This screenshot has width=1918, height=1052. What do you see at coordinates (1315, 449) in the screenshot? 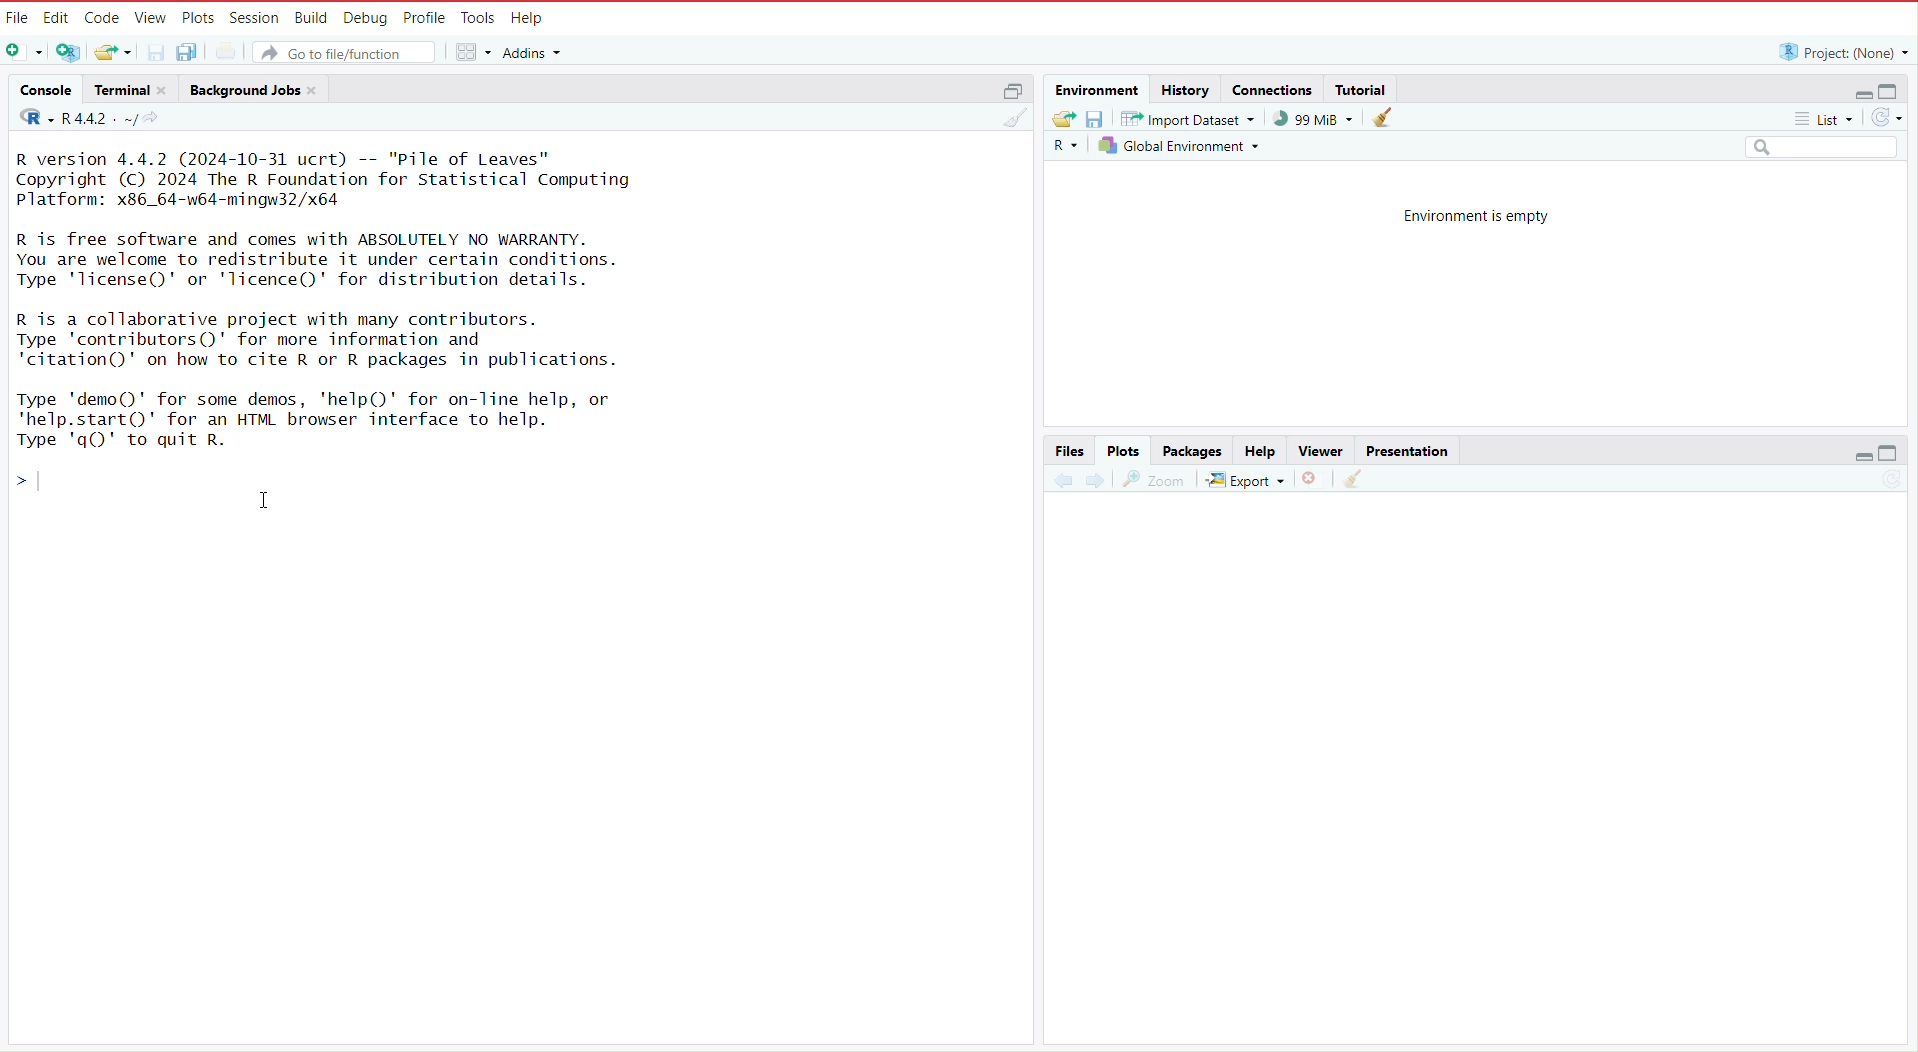
I see `viewer` at bounding box center [1315, 449].